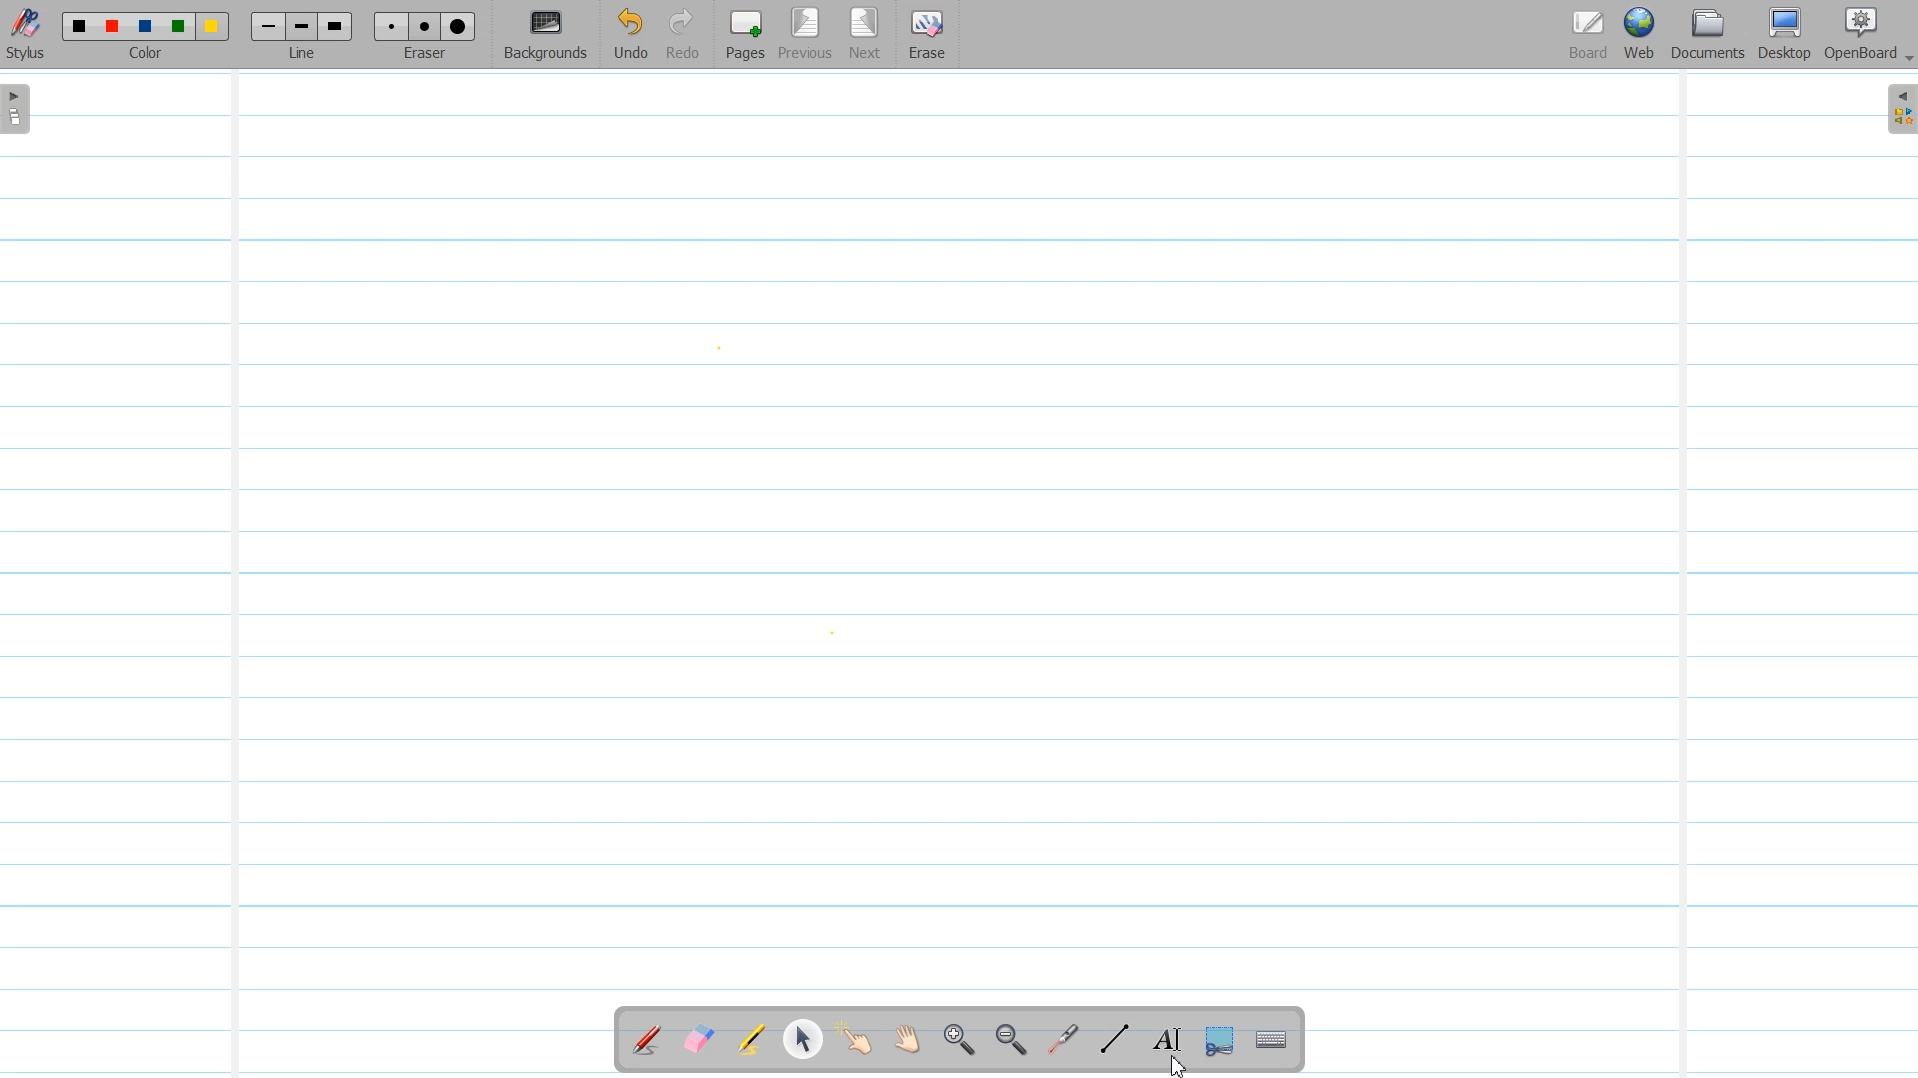 This screenshot has width=1918, height=1078. Describe the element at coordinates (1906, 59) in the screenshot. I see `Drop Down Box` at that location.